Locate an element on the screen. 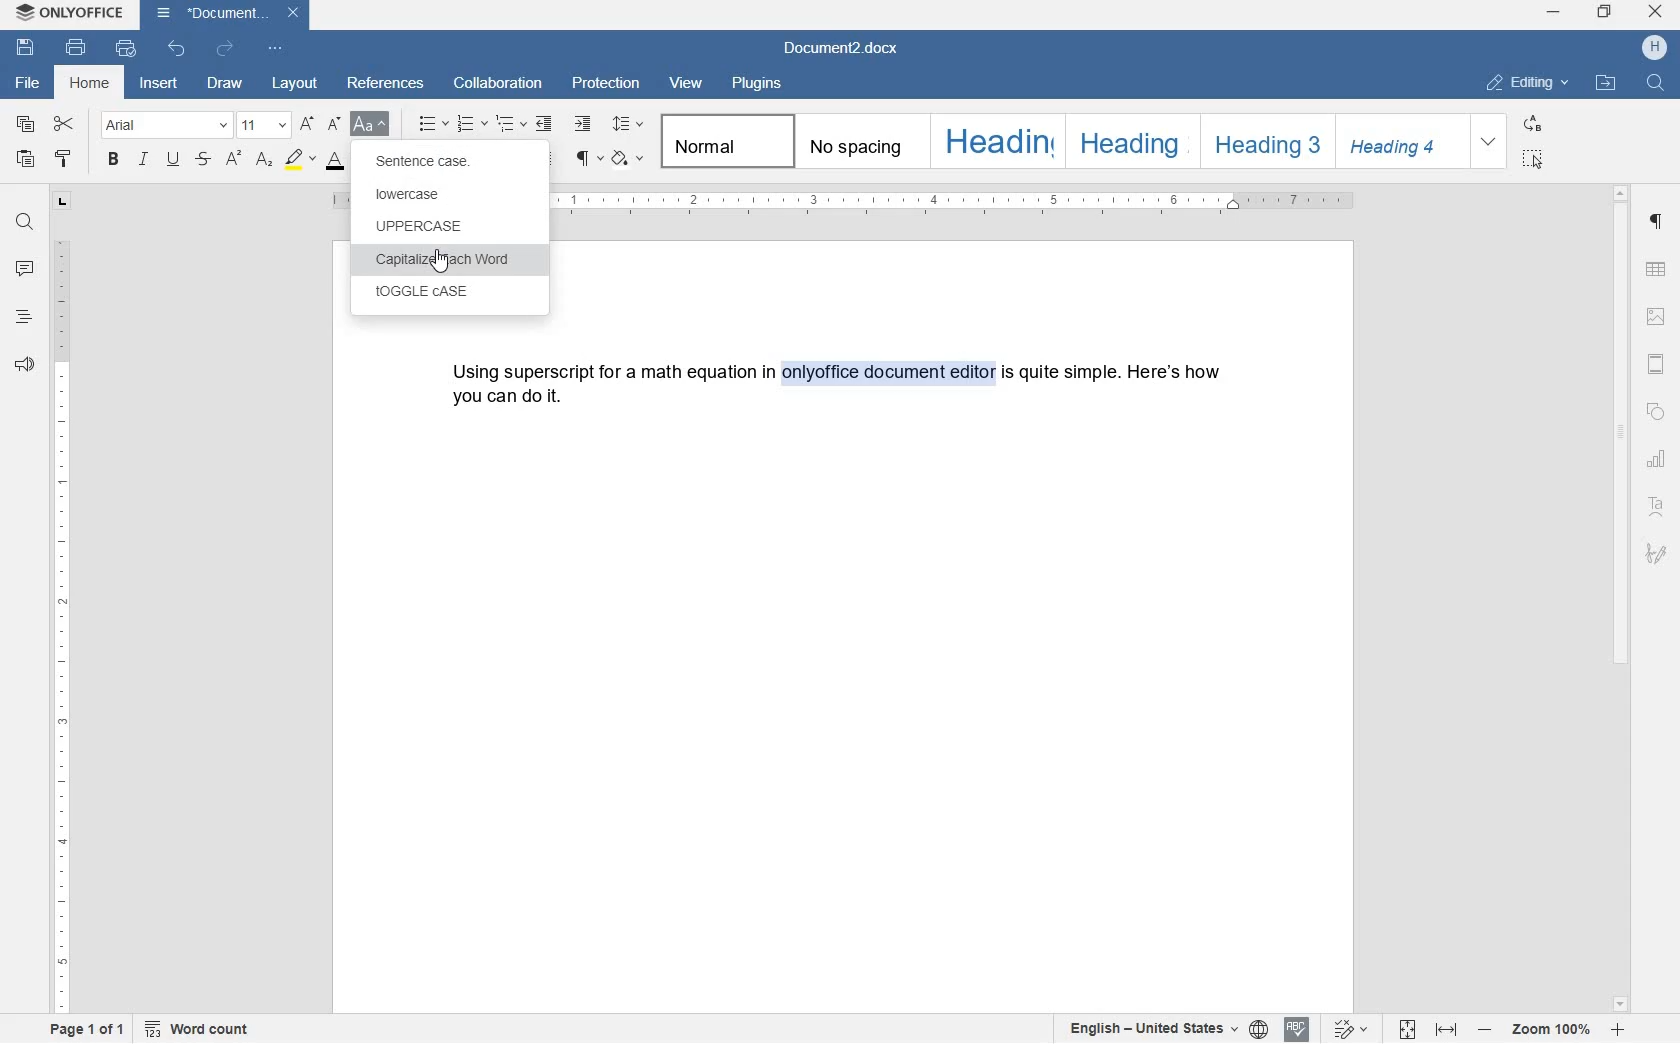 This screenshot has height=1044, width=1680. font size is located at coordinates (263, 124).